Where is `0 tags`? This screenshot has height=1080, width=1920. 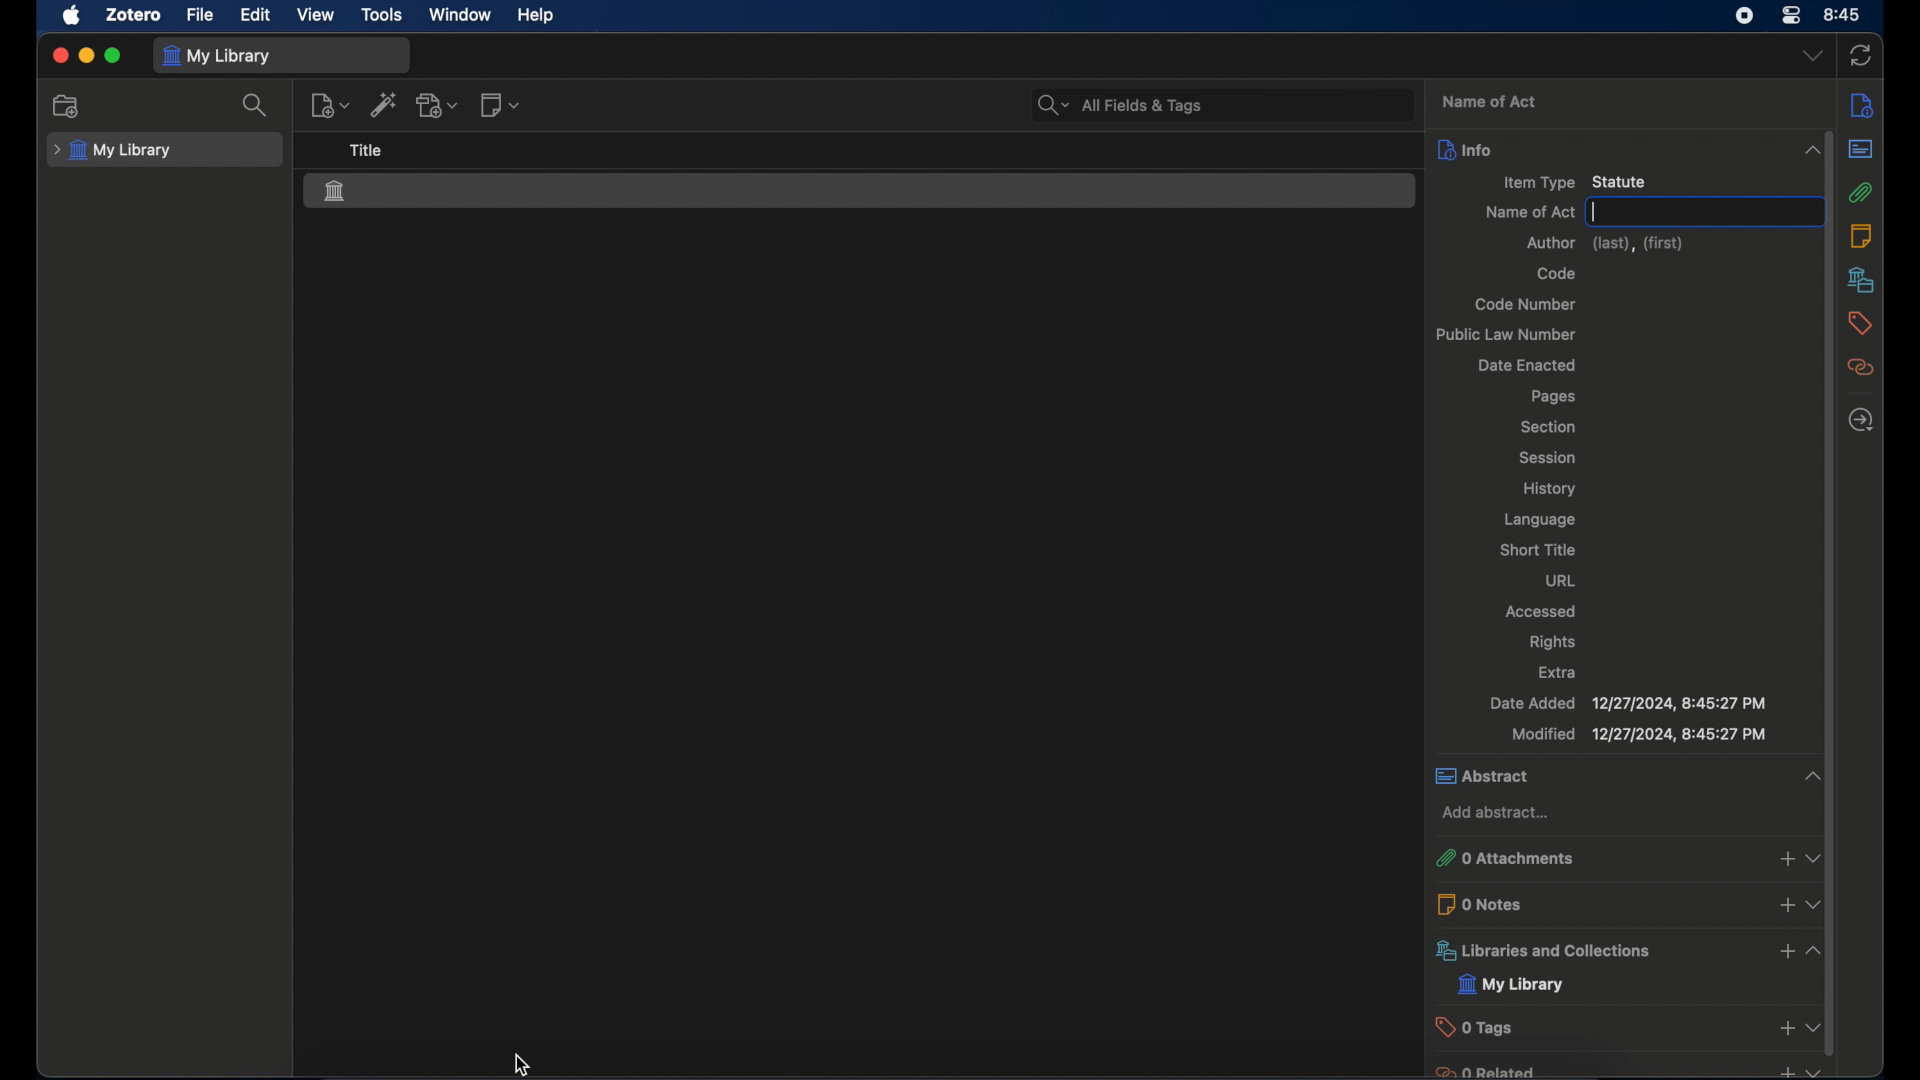 0 tags is located at coordinates (1596, 1026).